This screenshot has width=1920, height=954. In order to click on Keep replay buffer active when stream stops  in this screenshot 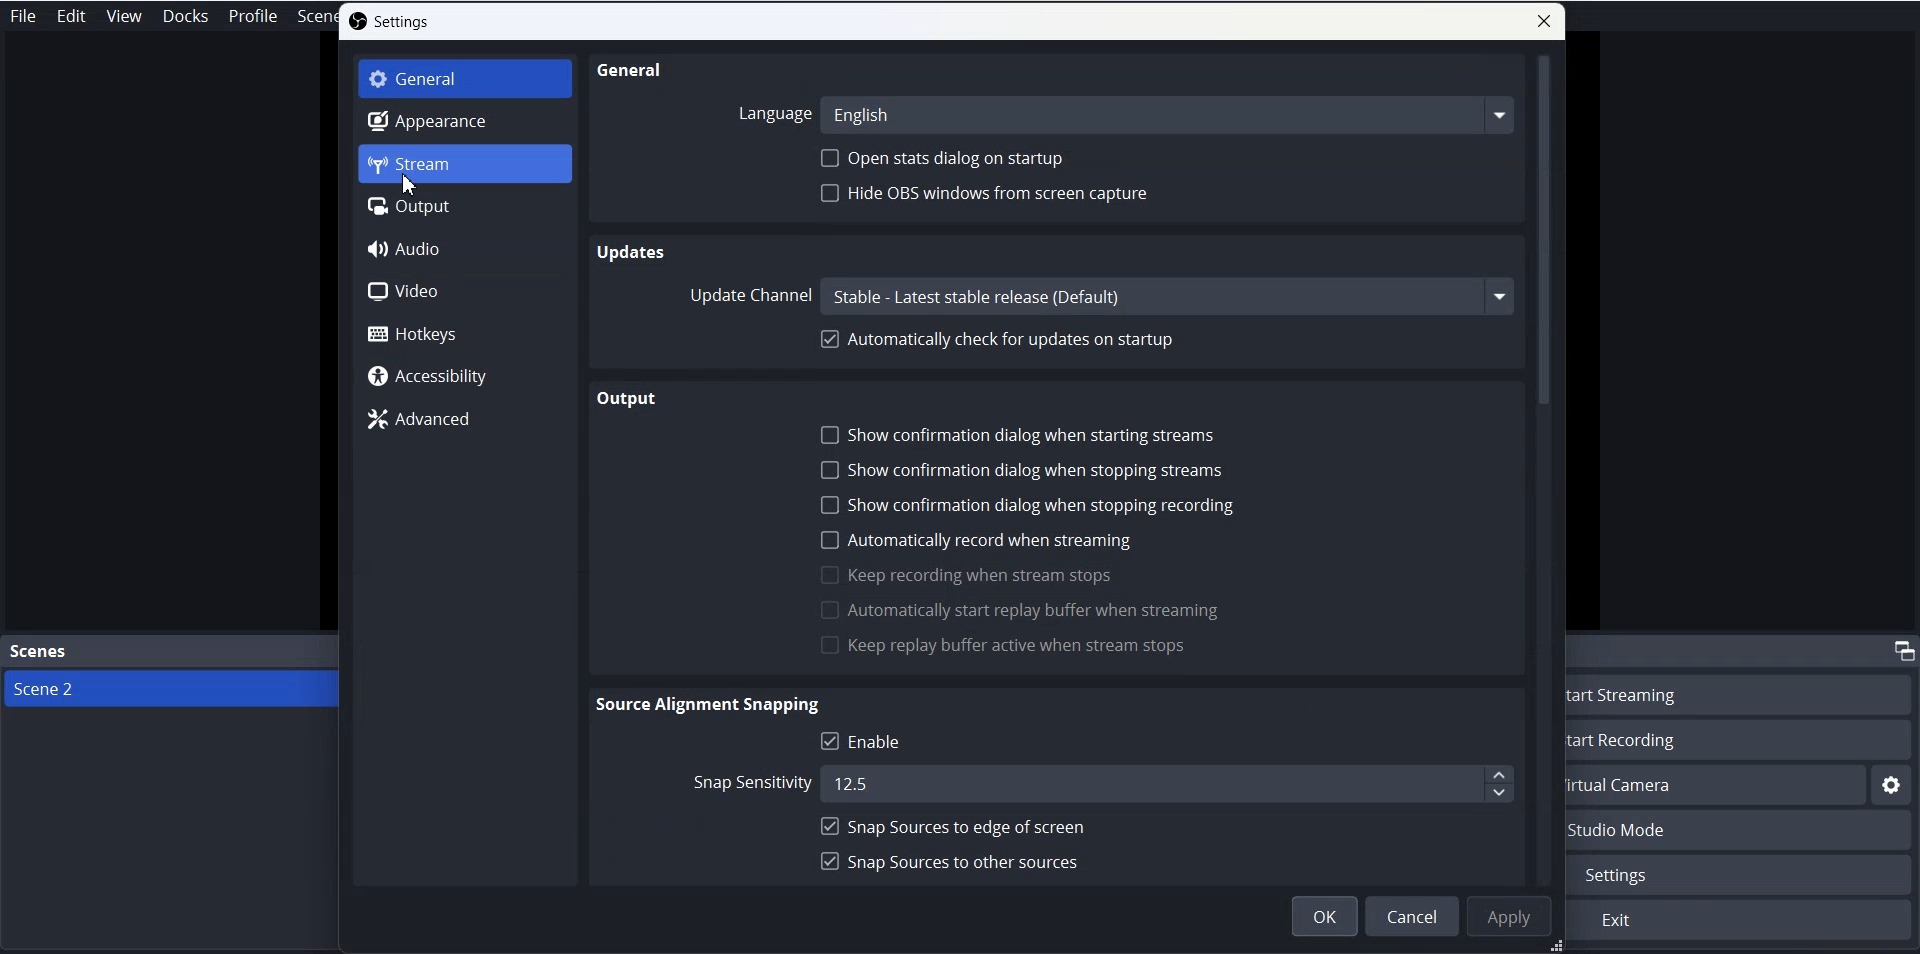, I will do `click(1006, 644)`.